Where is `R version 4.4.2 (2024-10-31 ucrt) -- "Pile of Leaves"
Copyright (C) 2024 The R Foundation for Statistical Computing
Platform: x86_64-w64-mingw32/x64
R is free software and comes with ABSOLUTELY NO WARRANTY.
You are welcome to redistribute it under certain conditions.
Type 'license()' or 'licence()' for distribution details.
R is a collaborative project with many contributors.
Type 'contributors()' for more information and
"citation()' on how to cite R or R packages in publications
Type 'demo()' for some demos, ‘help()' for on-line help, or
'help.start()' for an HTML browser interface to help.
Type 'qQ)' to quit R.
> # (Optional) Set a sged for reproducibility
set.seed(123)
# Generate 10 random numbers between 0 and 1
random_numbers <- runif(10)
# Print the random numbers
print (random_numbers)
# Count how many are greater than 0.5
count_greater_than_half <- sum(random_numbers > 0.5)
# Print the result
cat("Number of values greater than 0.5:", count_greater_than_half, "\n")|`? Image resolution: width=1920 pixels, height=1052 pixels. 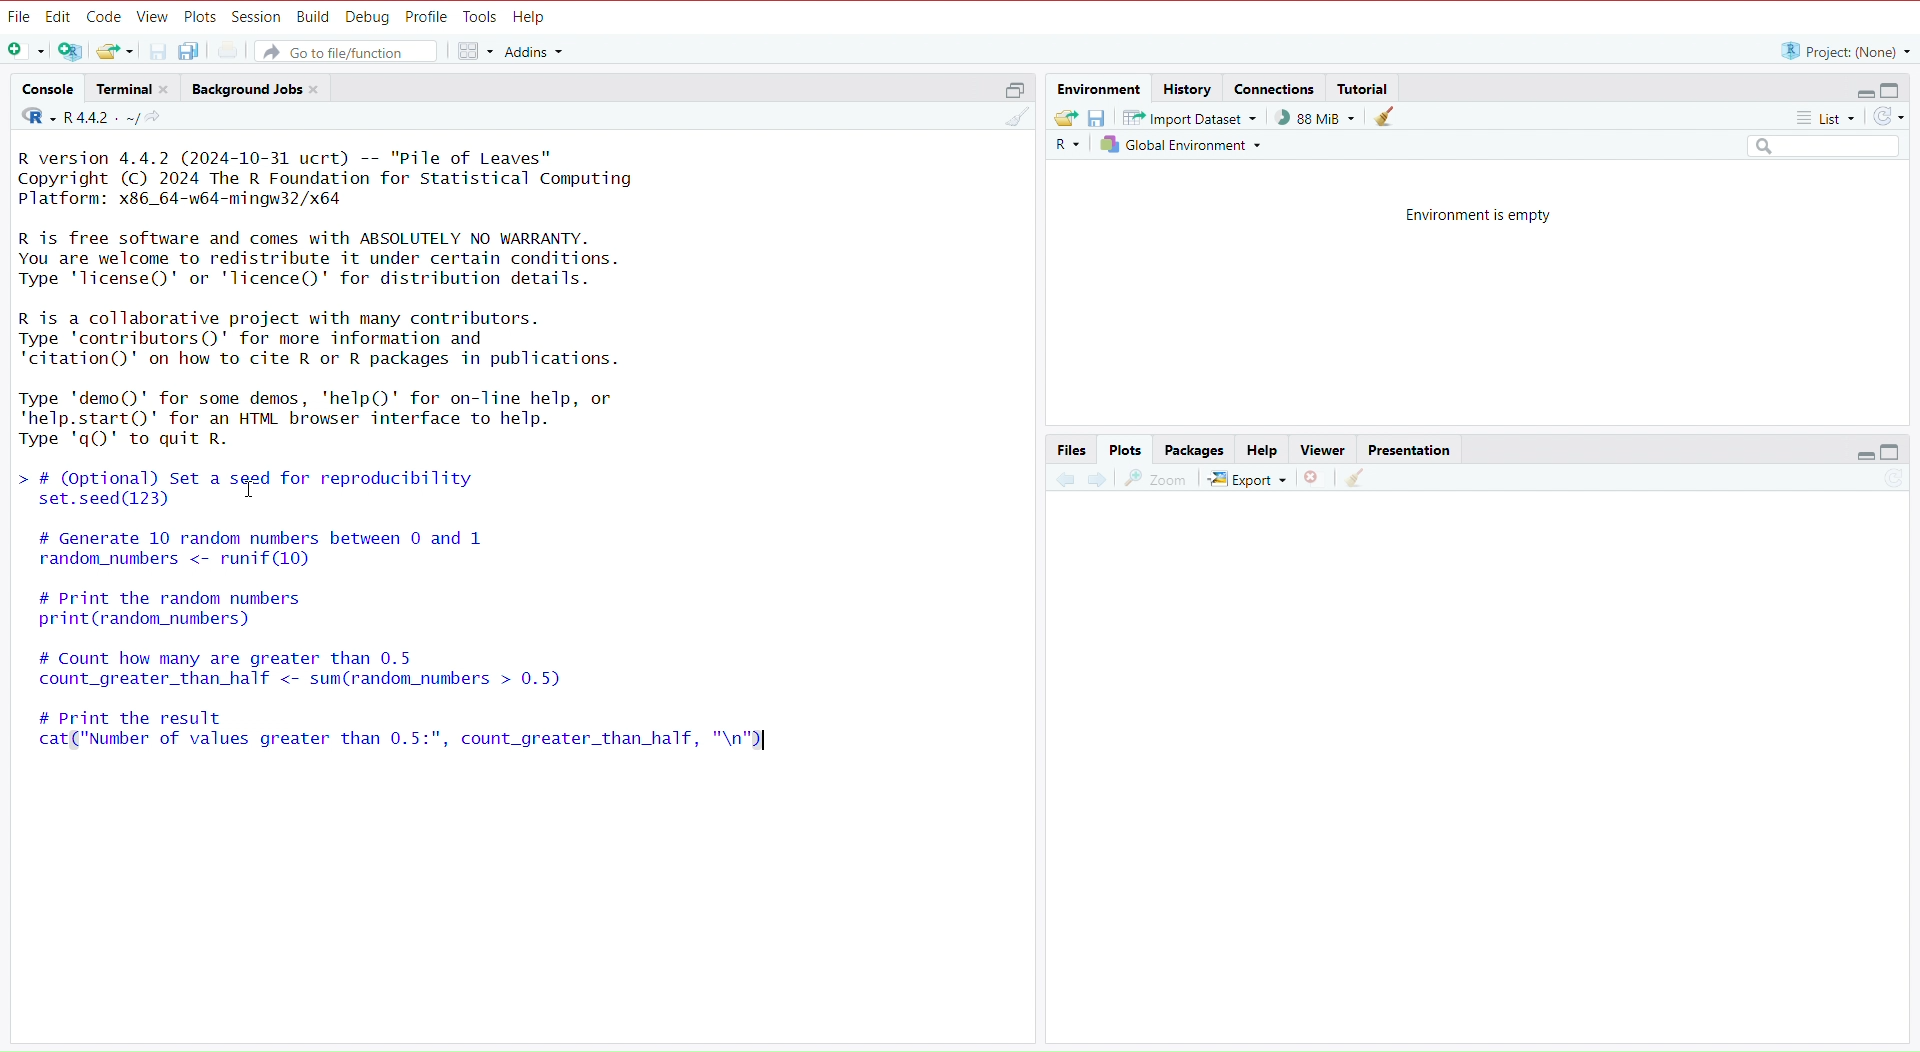 R version 4.4.2 (2024-10-31 ucrt) -- "Pile of Leaves"
Copyright (C) 2024 The R Foundation for Statistical Computing
Platform: x86_64-w64-mingw32/x64
R is free software and comes with ABSOLUTELY NO WARRANTY.
You are welcome to redistribute it under certain conditions.
Type 'license()' or 'licence()' for distribution details.
R is a collaborative project with many contributors.
Type 'contributors()' for more information and
"citation()' on how to cite R or R packages in publications
Type 'demo()' for some demos, ‘help()' for on-line help, or
'help.start()' for an HTML browser interface to help.
Type 'qQ)' to quit R.
> # (Optional) Set a sged for reproducibility
set.seed(123)
# Generate 10 random numbers between 0 and 1
random_numbers <- runif(10)
# Print the random numbers
print (random_numbers)
# Count how many are greater than 0.5
count_greater_than_half <- sum(random_numbers > 0.5)
# Print the result
cat("Number of values greater than 0.5:", count_greater_than_half, "\n")| is located at coordinates (508, 476).